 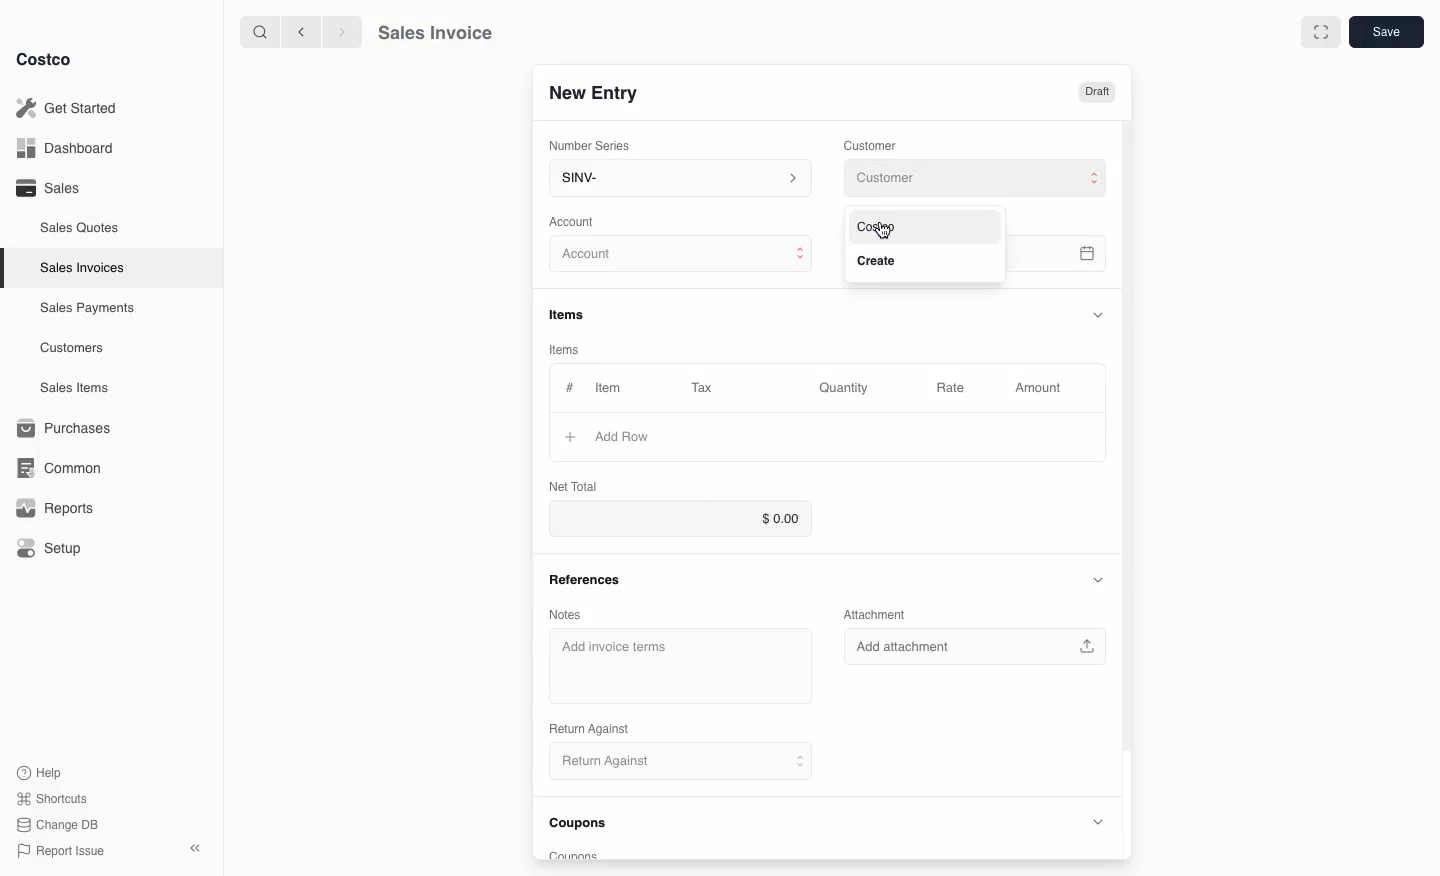 I want to click on Sales Invoices, so click(x=85, y=267).